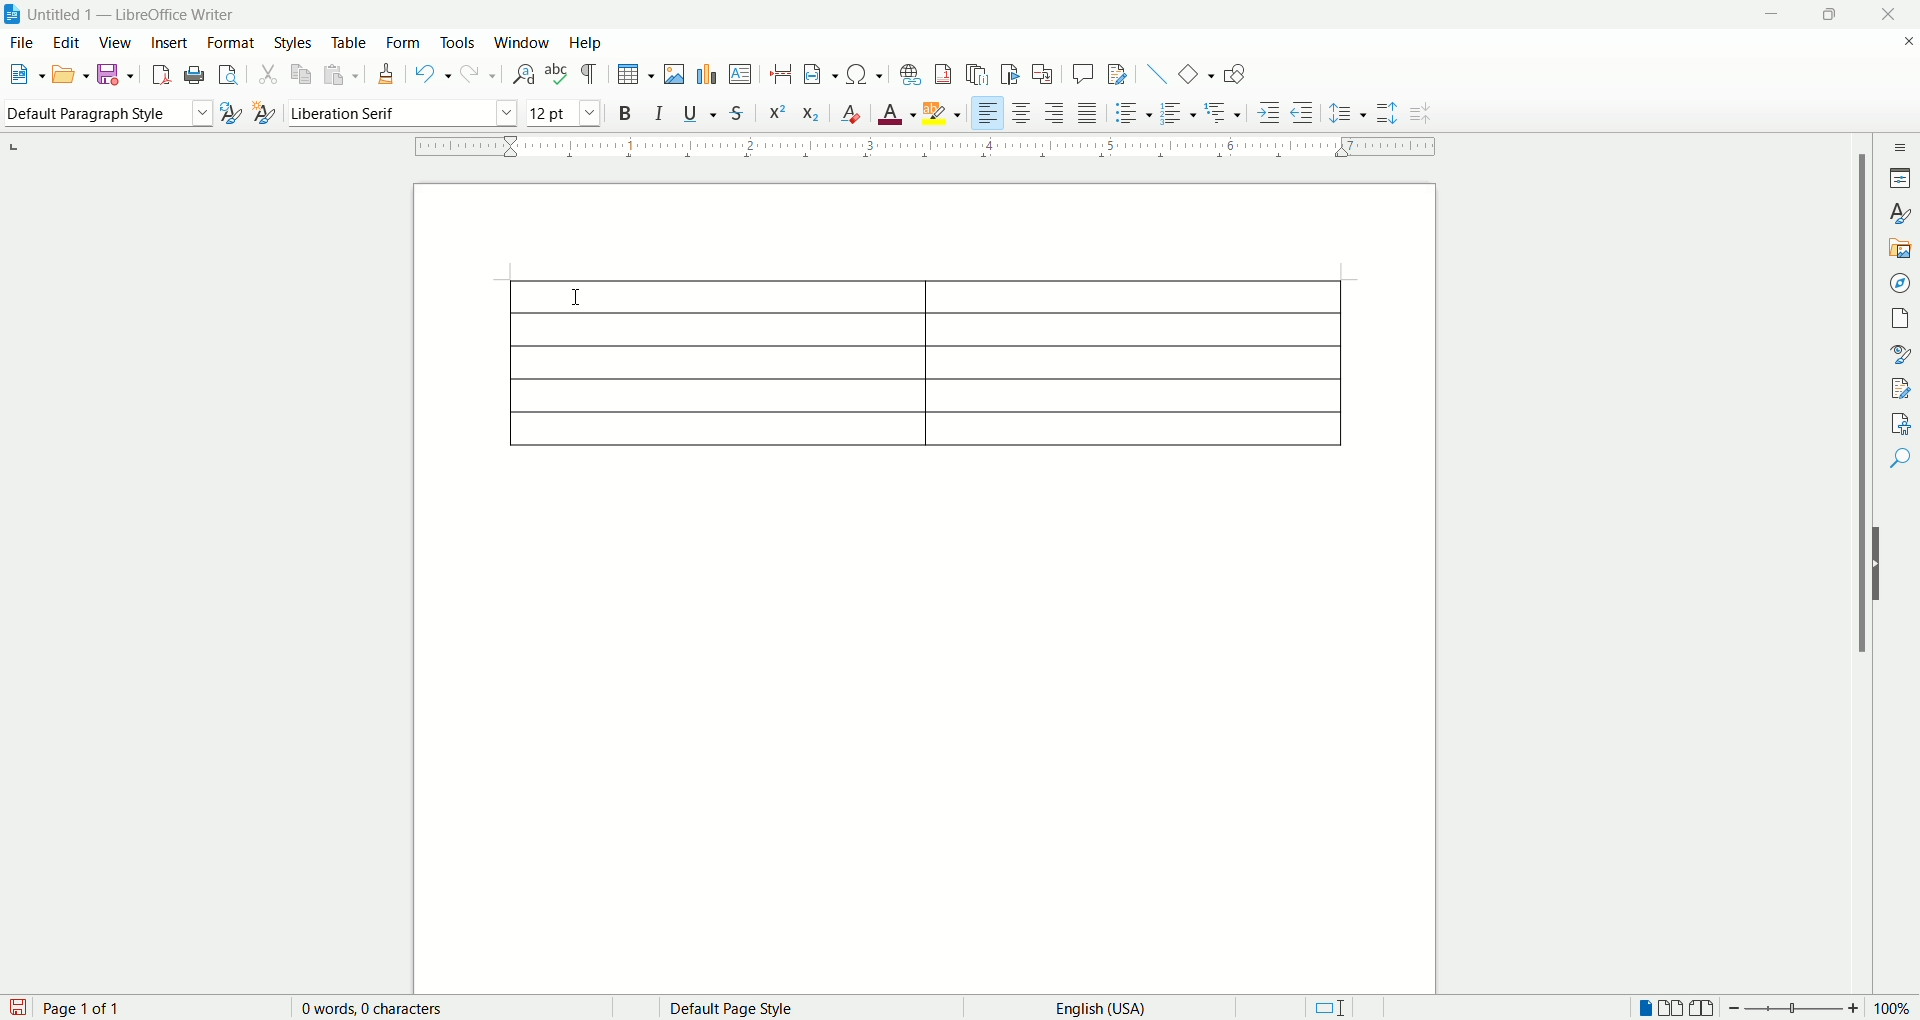 The image size is (1920, 1020). Describe the element at coordinates (944, 113) in the screenshot. I see `character highlighting color` at that location.